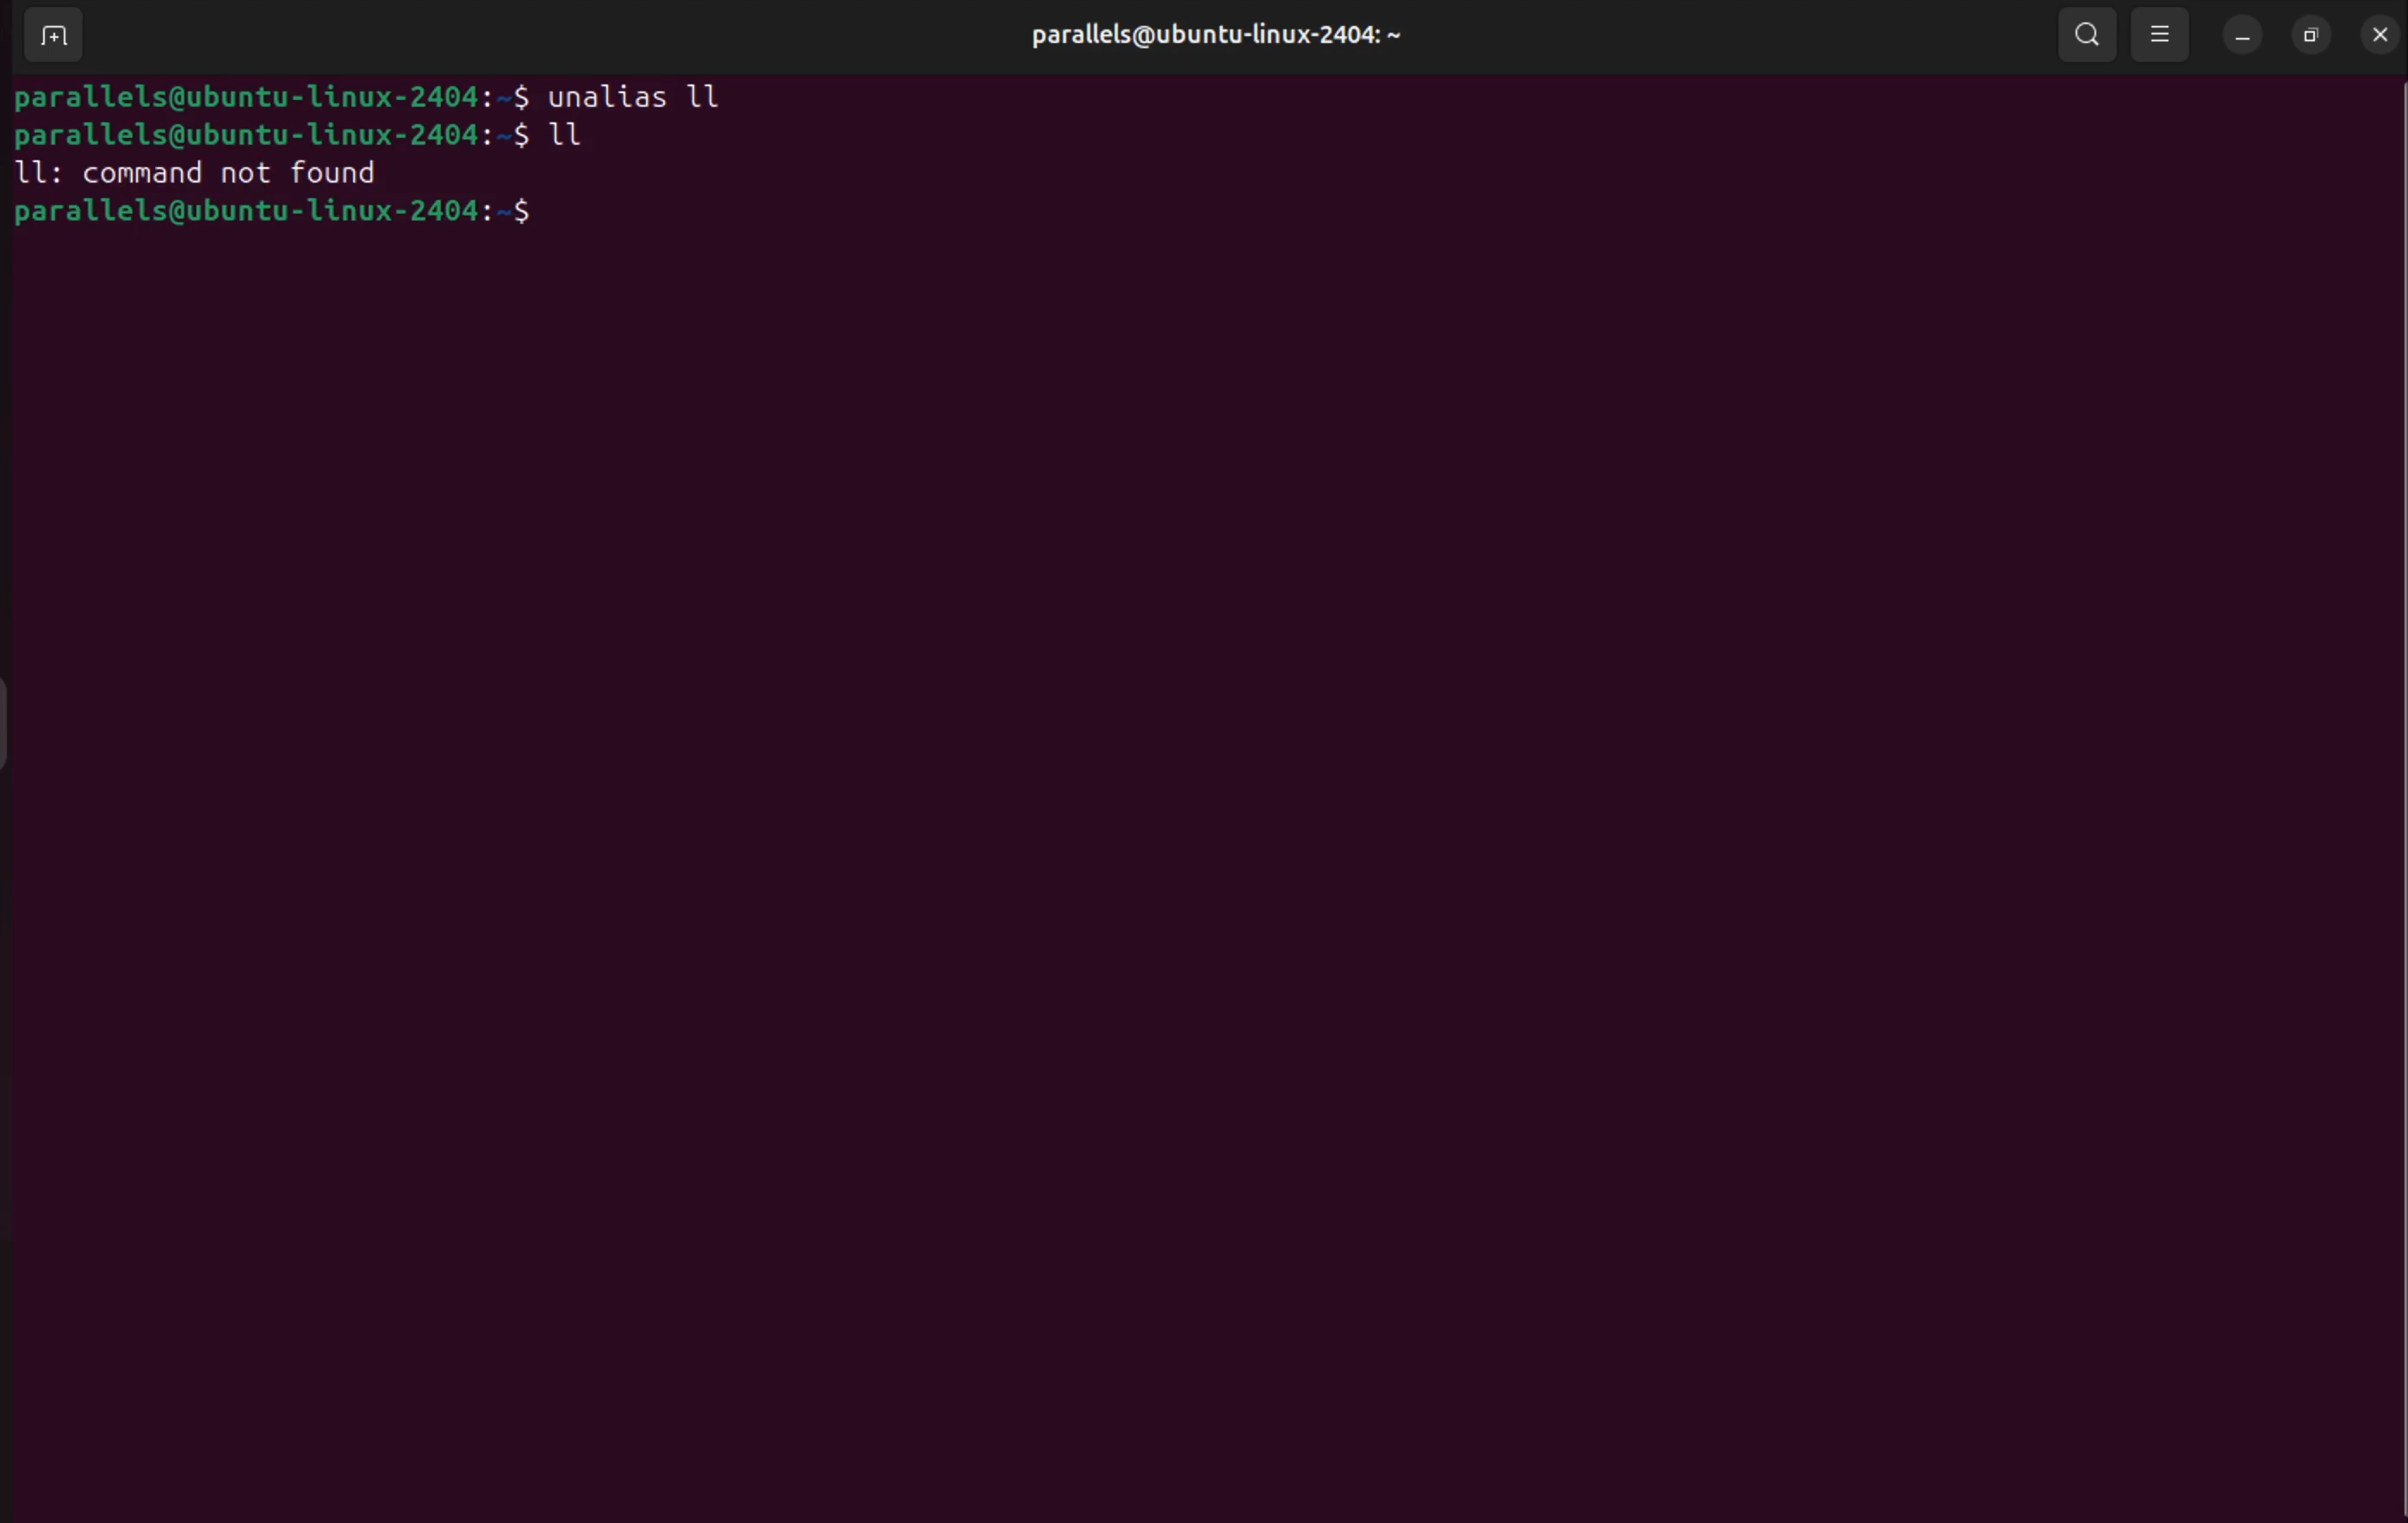 The image size is (2408, 1523). Describe the element at coordinates (2309, 30) in the screenshot. I see `resize` at that location.